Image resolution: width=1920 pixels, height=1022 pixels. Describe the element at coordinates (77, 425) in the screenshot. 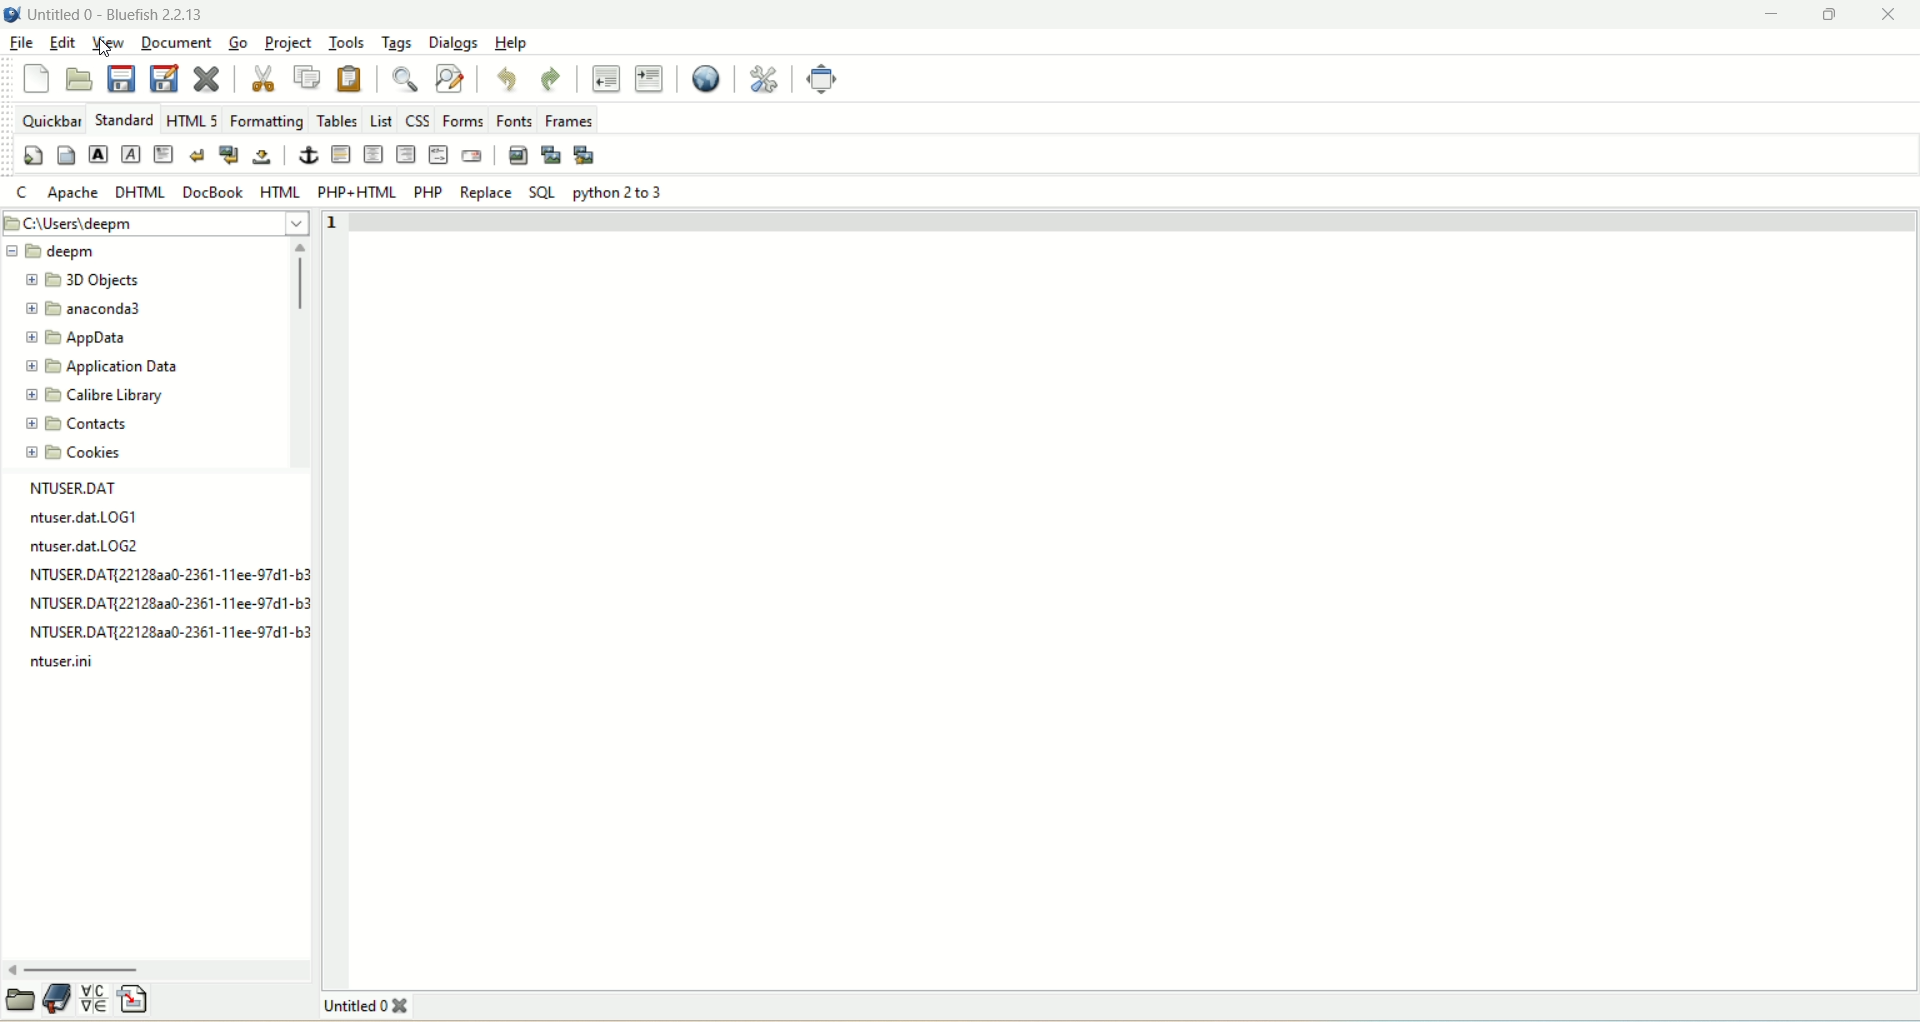

I see `contacts` at that location.